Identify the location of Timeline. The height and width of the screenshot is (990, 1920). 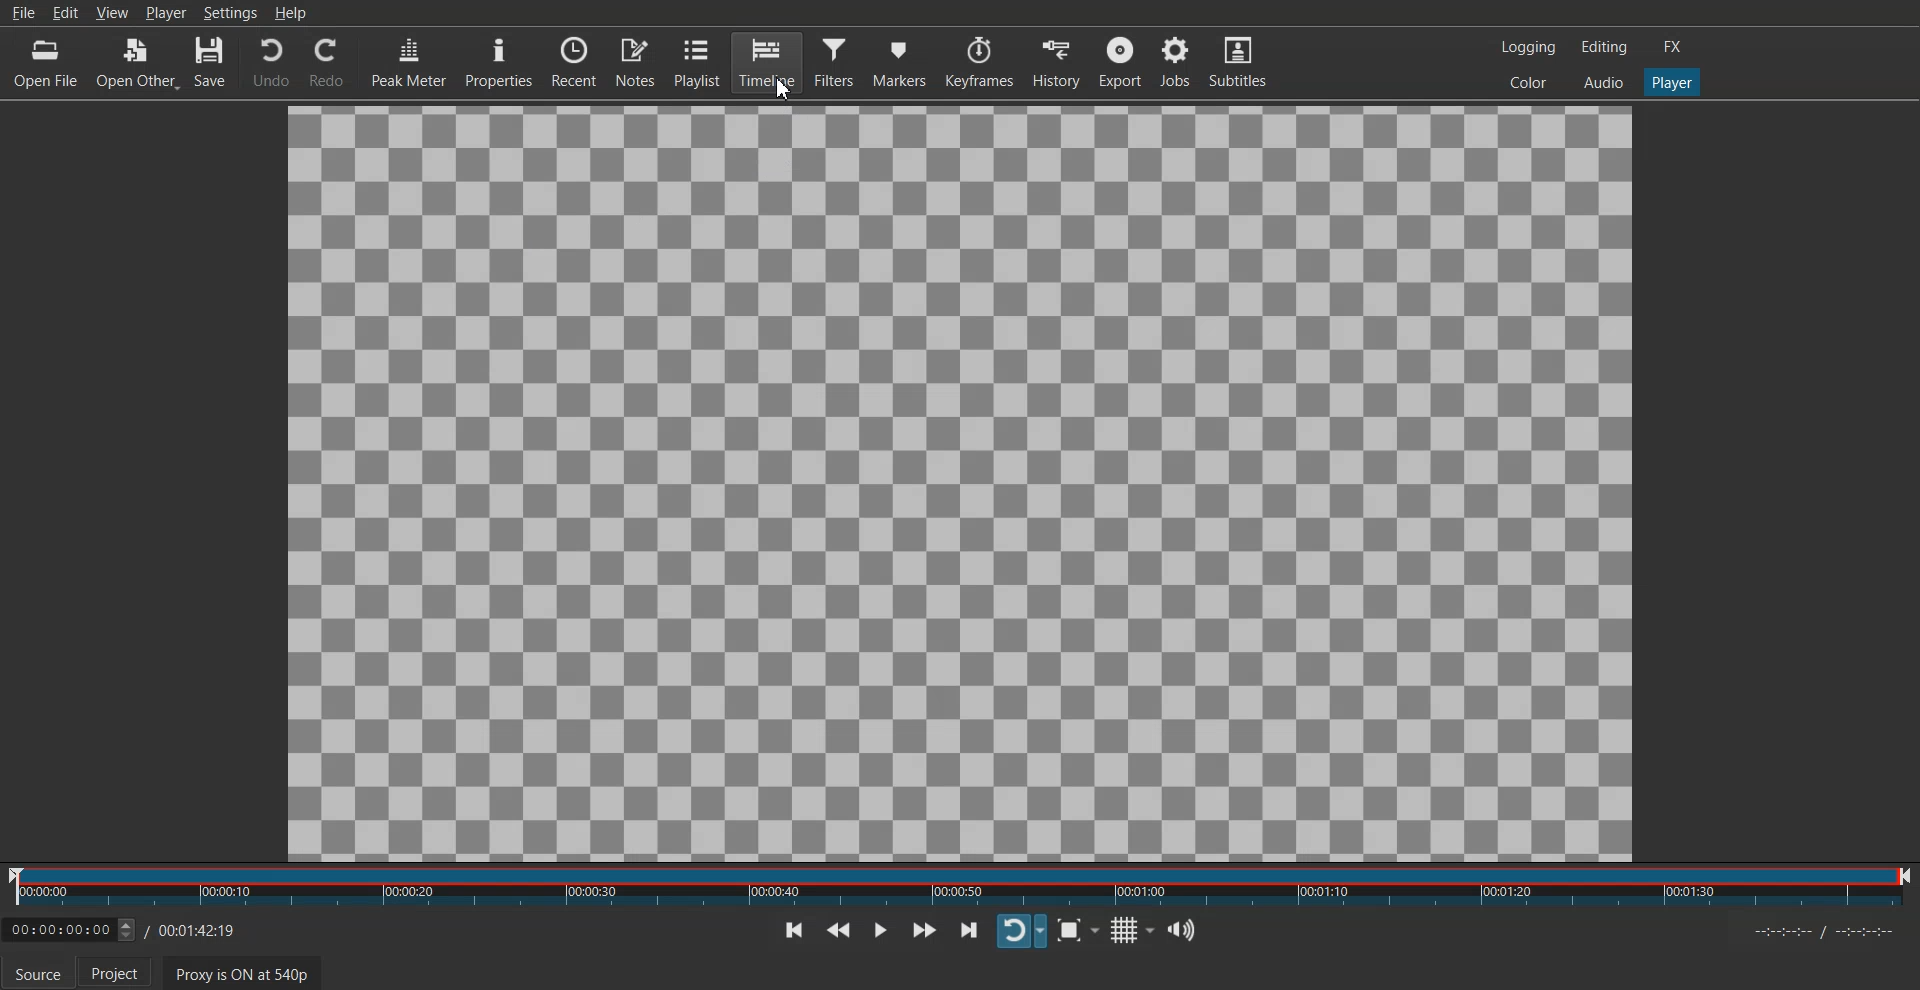
(767, 62).